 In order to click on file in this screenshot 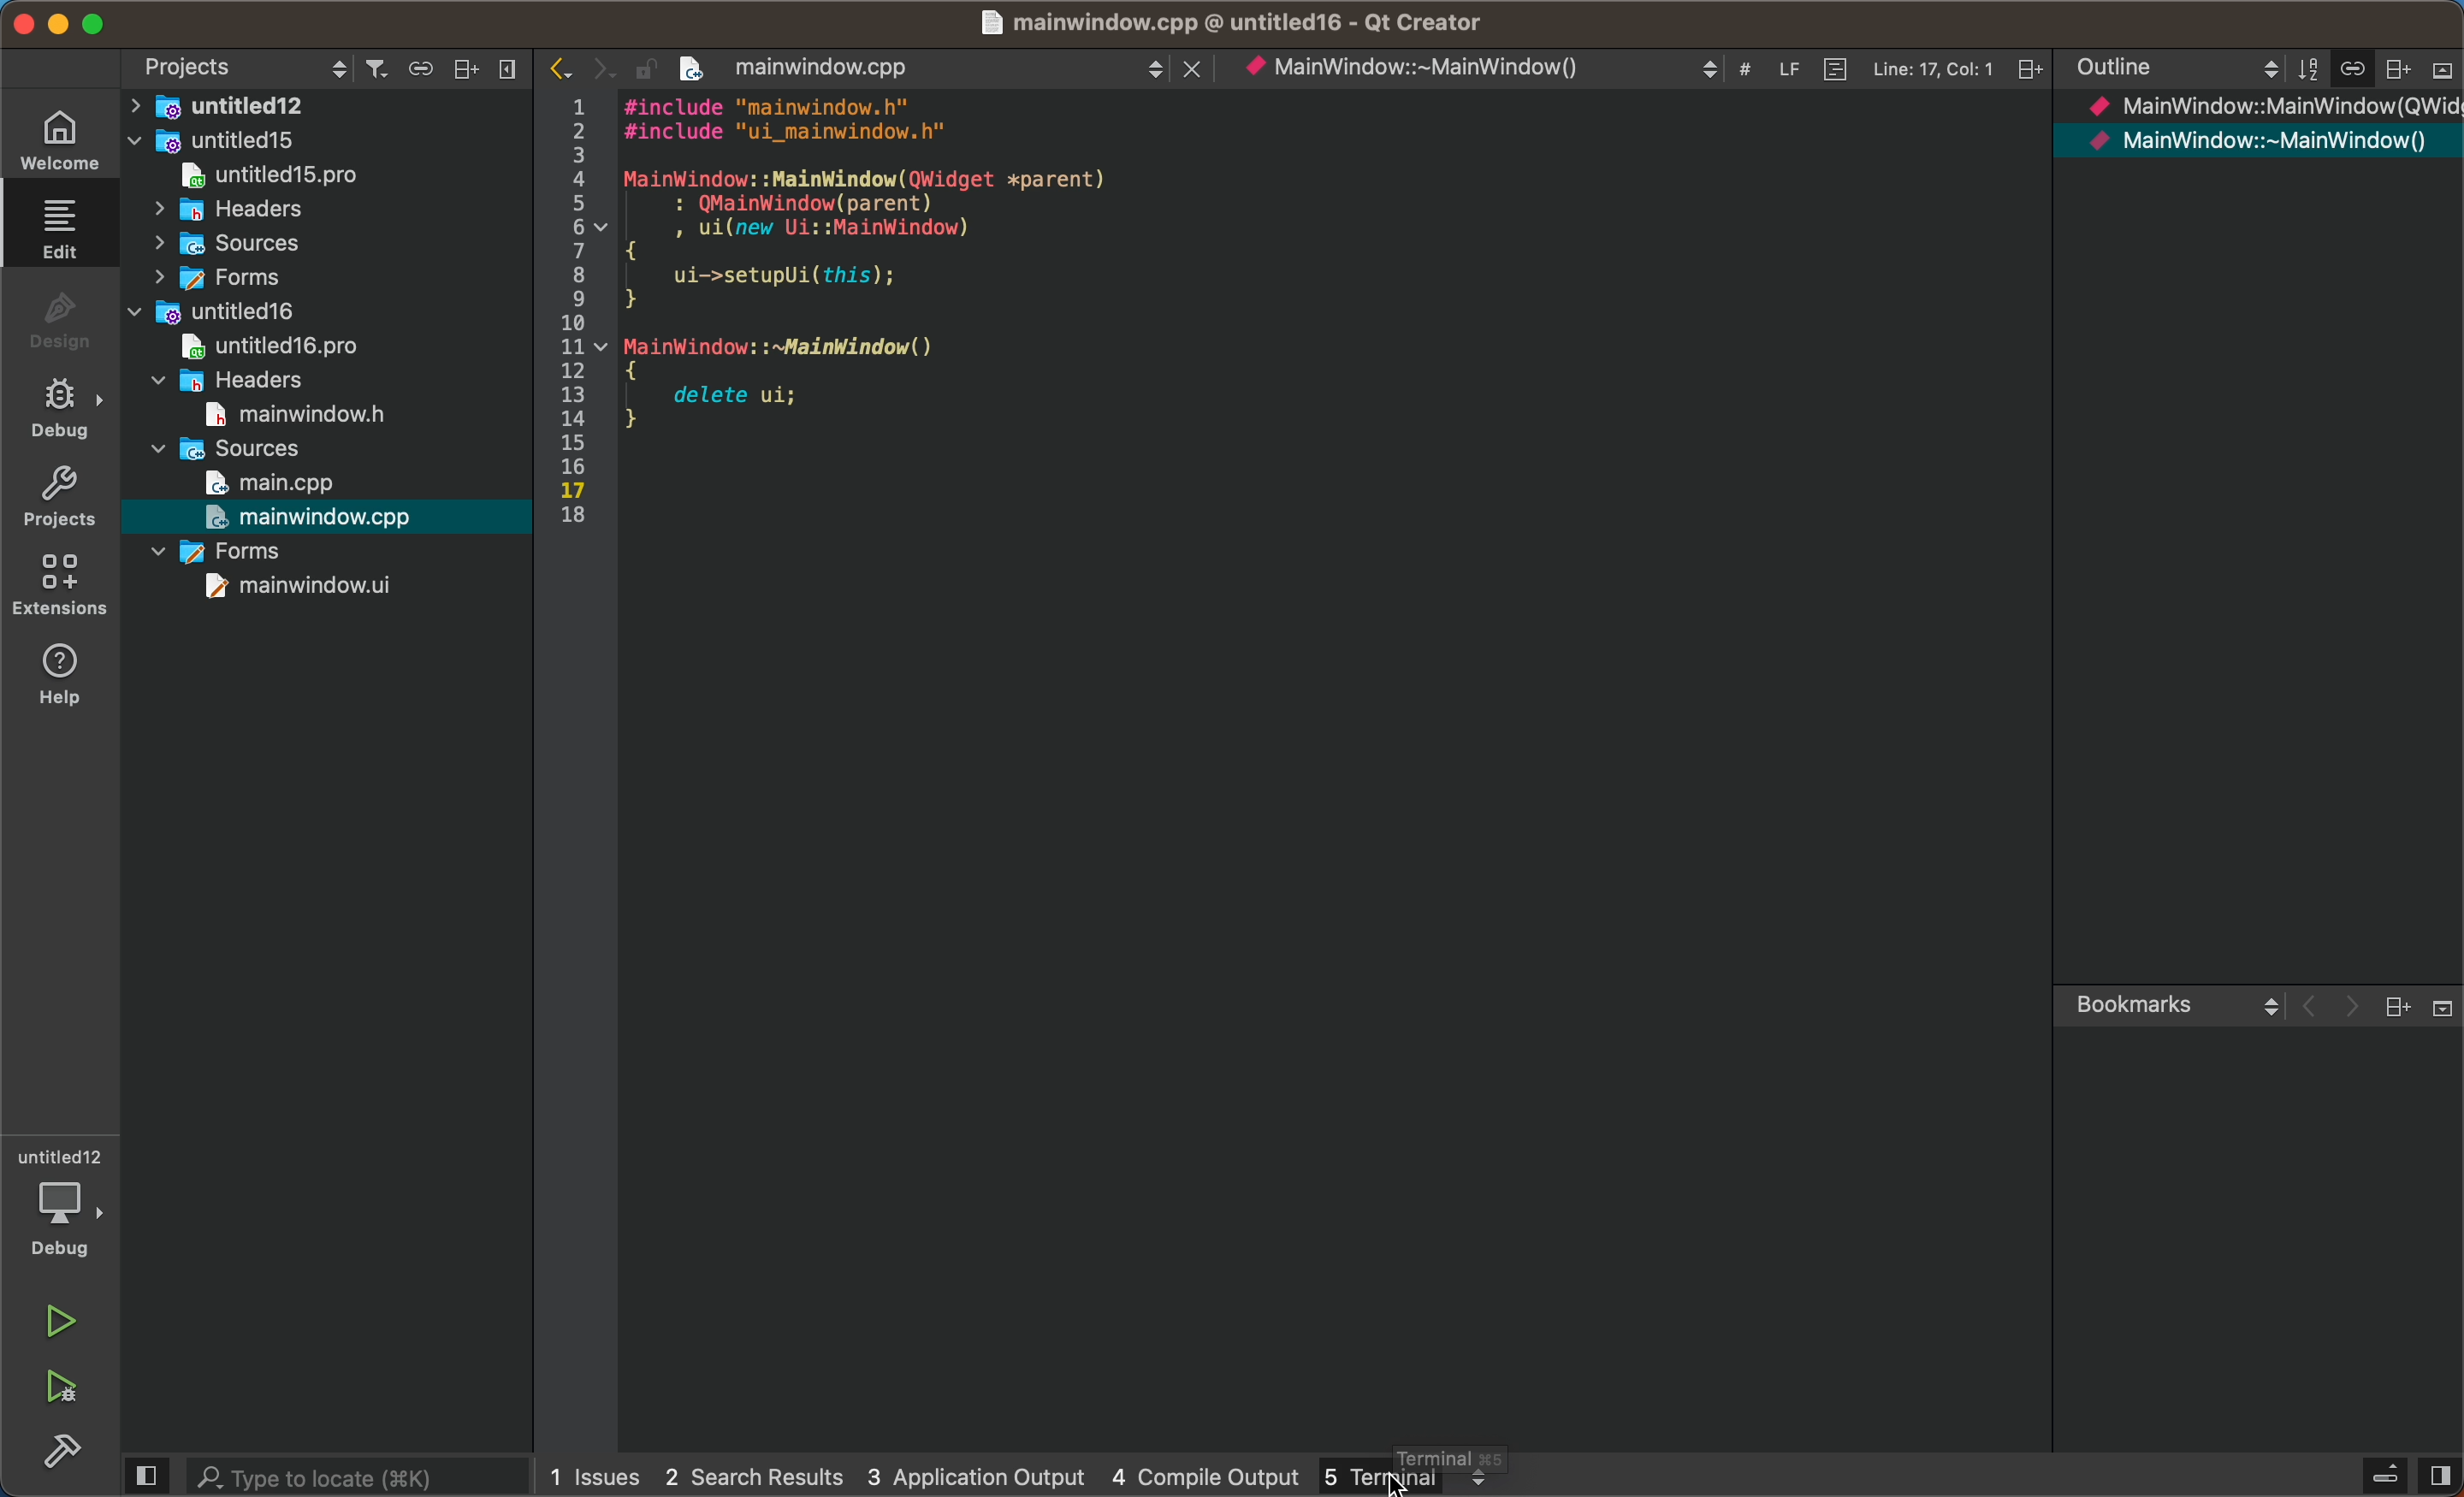, I will do `click(319, 585)`.